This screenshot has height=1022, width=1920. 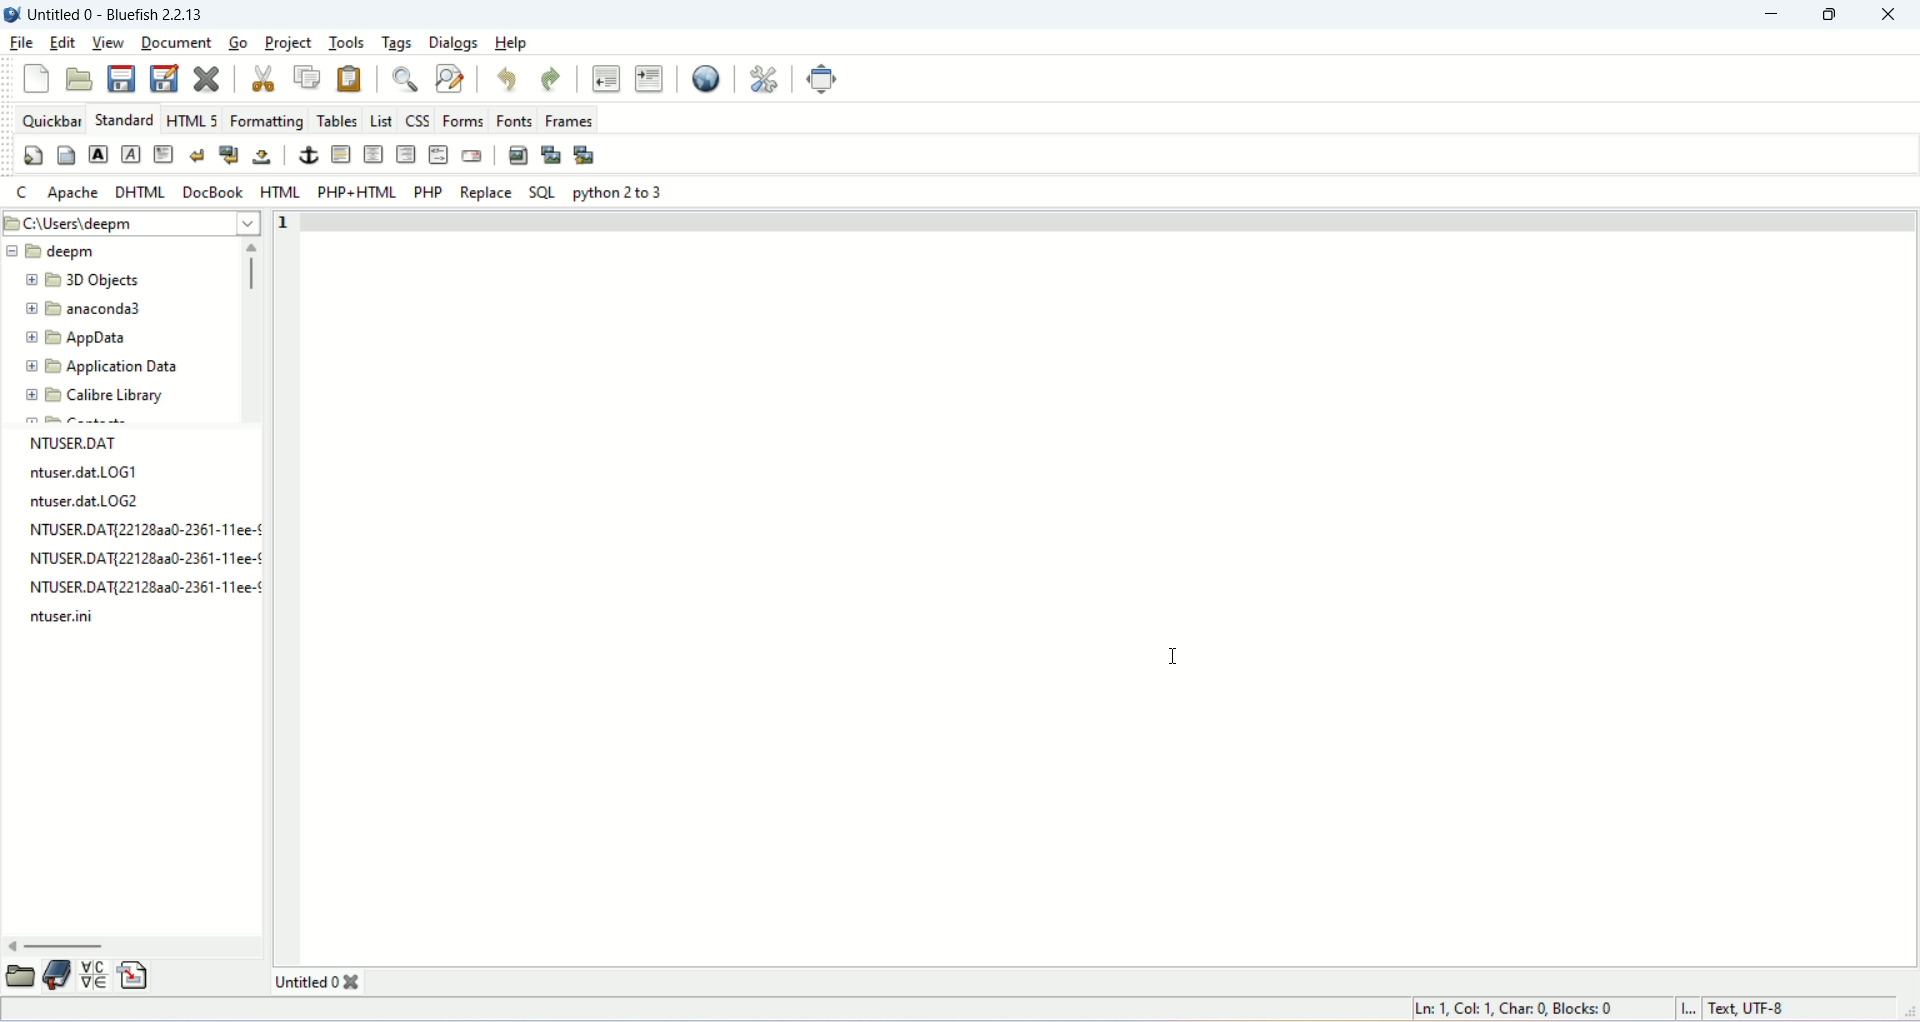 What do you see at coordinates (307, 155) in the screenshot?
I see `anchor` at bounding box center [307, 155].